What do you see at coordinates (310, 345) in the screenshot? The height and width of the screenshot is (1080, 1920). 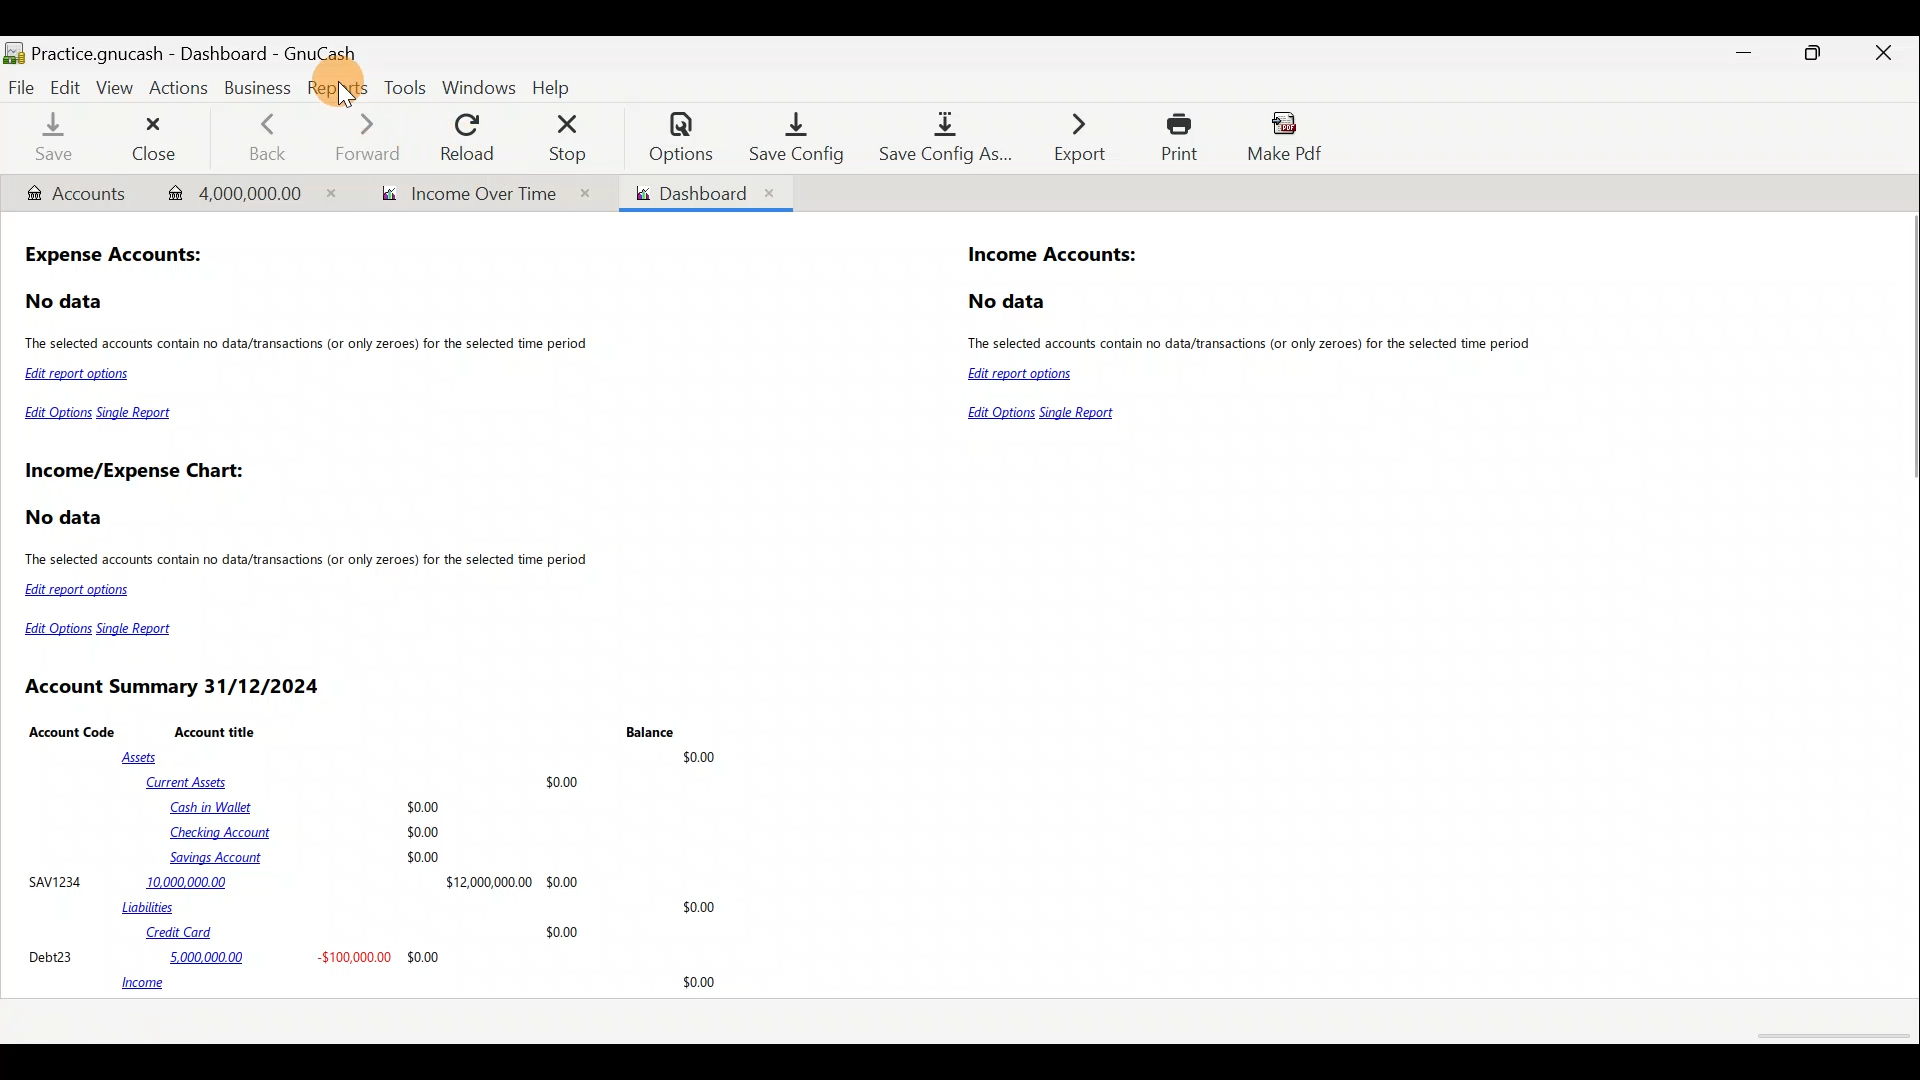 I see `The selected accounts contain no data/transactions (or only zeroes) for the selected time period` at bounding box center [310, 345].